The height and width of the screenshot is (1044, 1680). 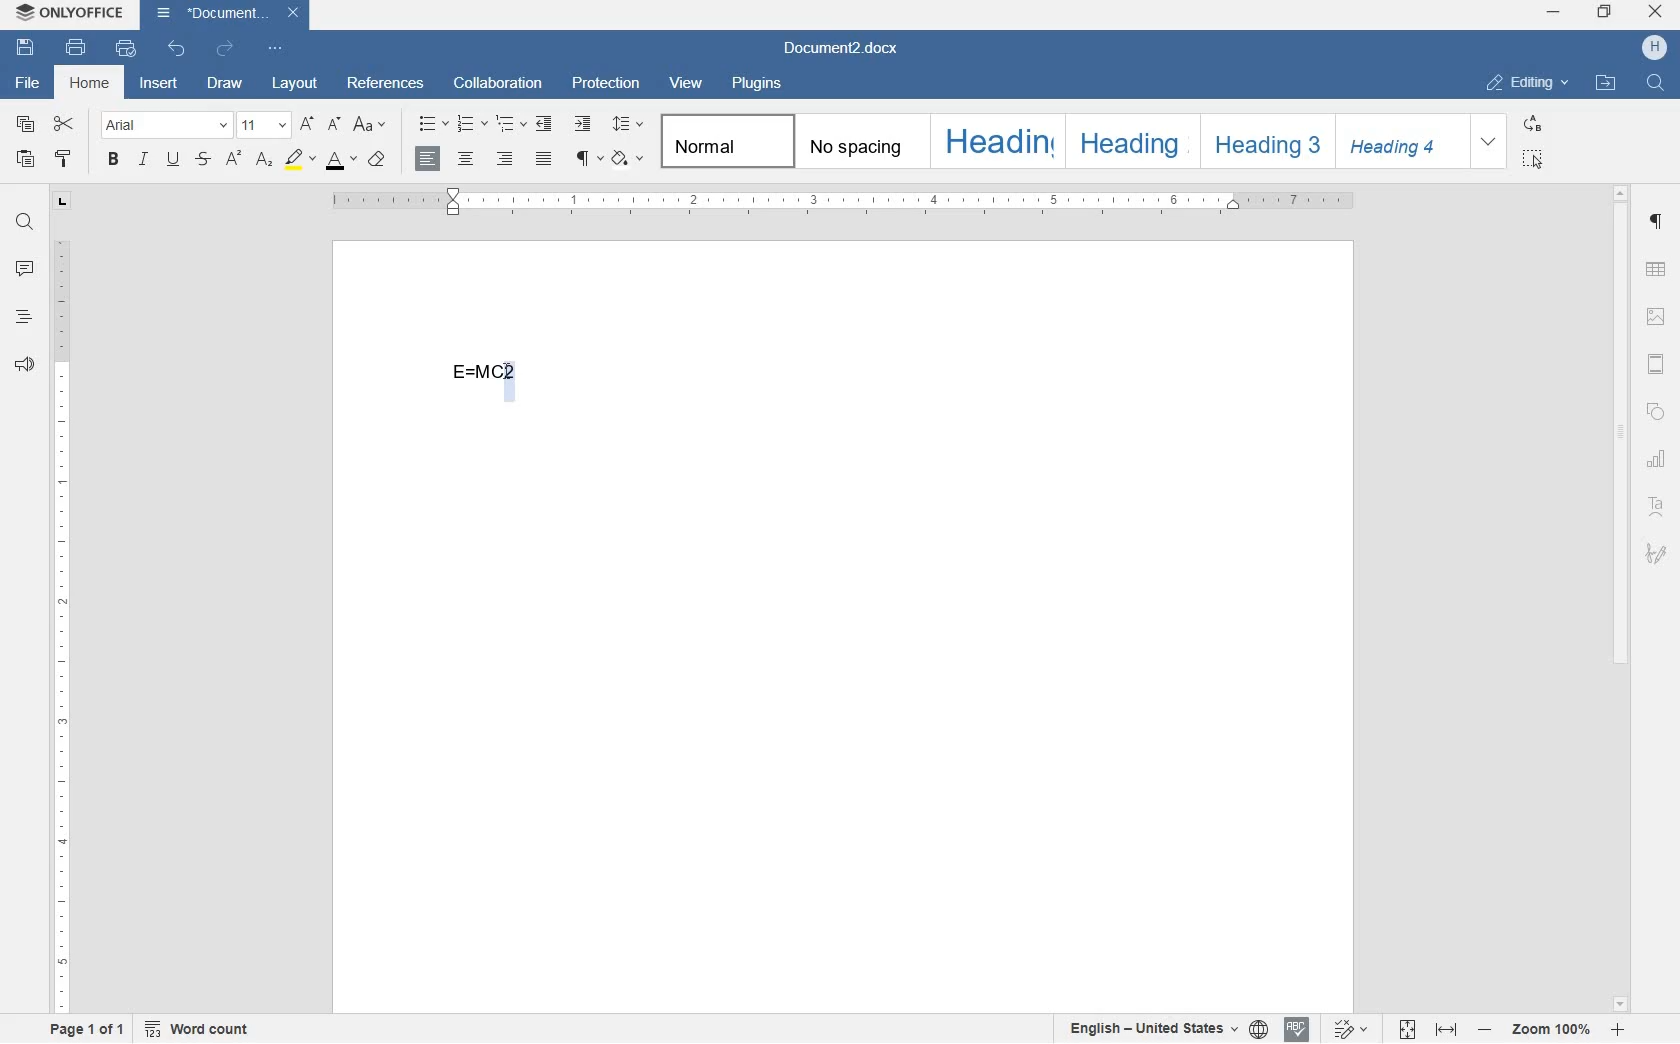 What do you see at coordinates (1536, 157) in the screenshot?
I see `select all` at bounding box center [1536, 157].